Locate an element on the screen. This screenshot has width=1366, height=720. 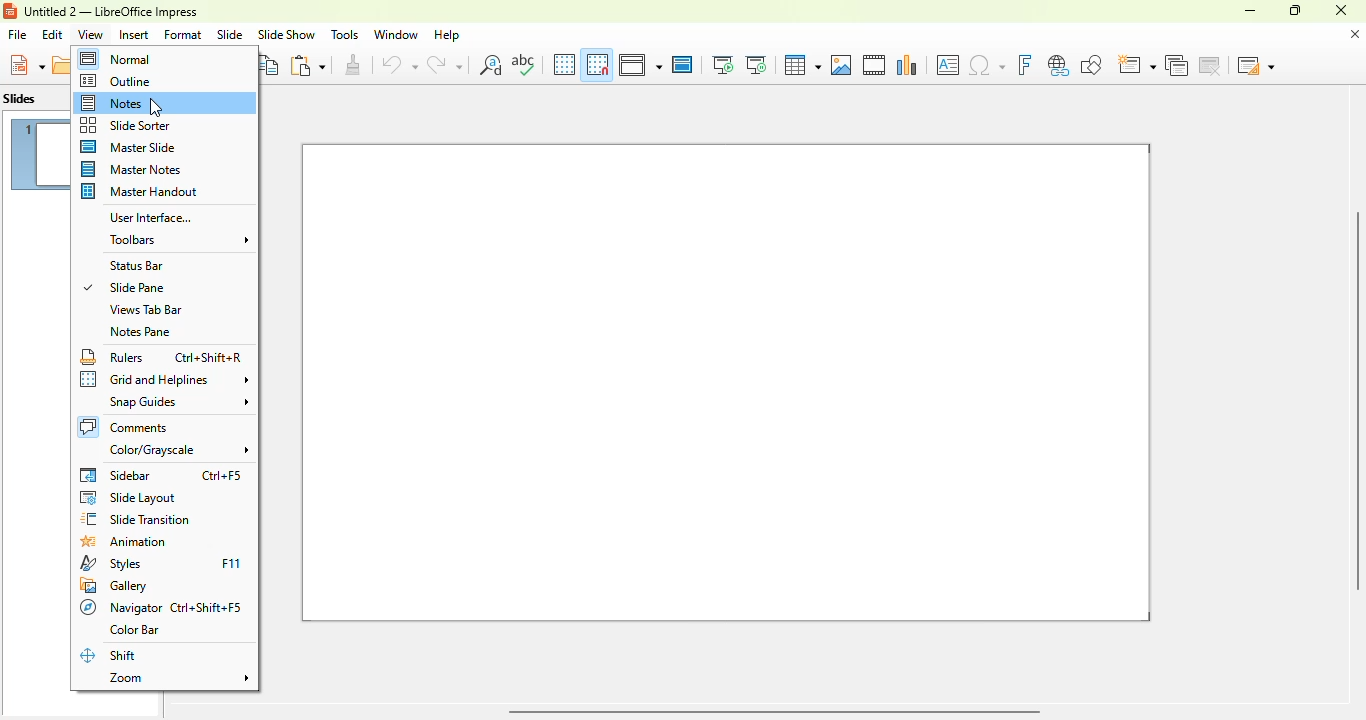
cursor is located at coordinates (156, 107).